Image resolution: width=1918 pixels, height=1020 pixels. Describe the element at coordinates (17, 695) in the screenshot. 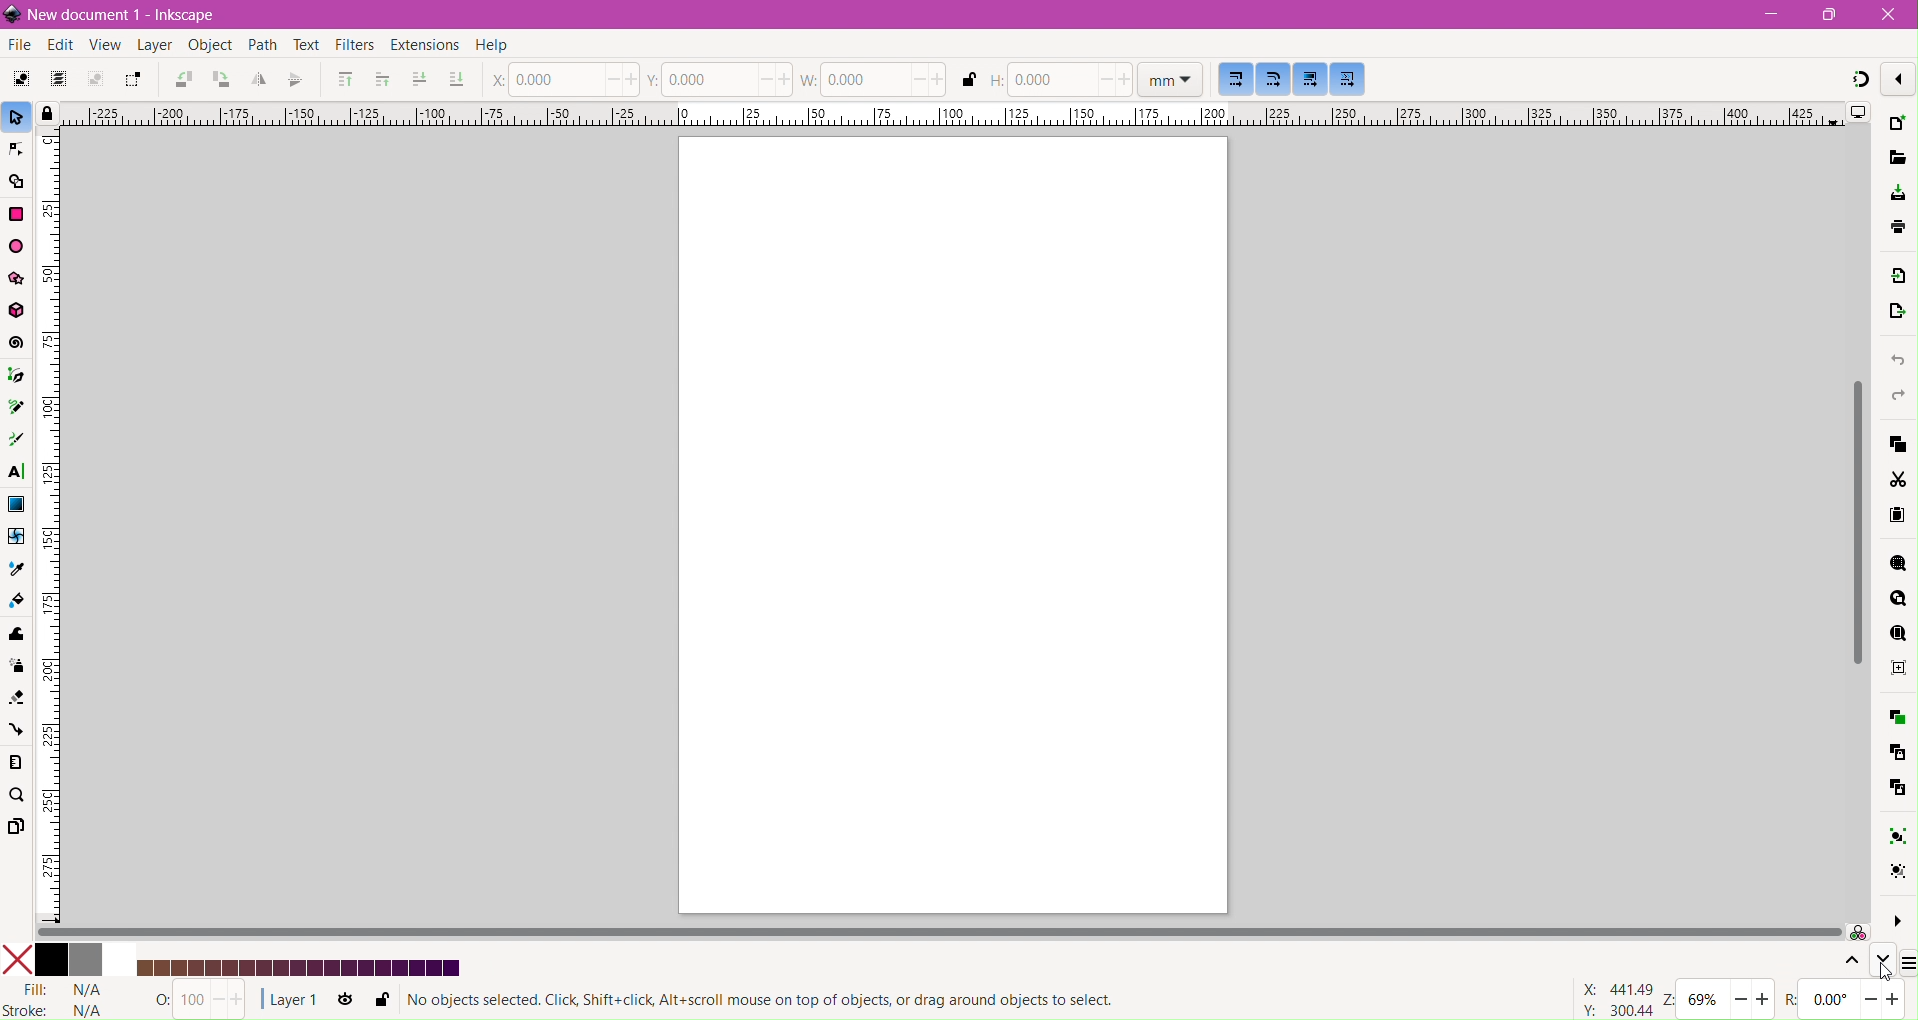

I see `Eraser Tool` at that location.